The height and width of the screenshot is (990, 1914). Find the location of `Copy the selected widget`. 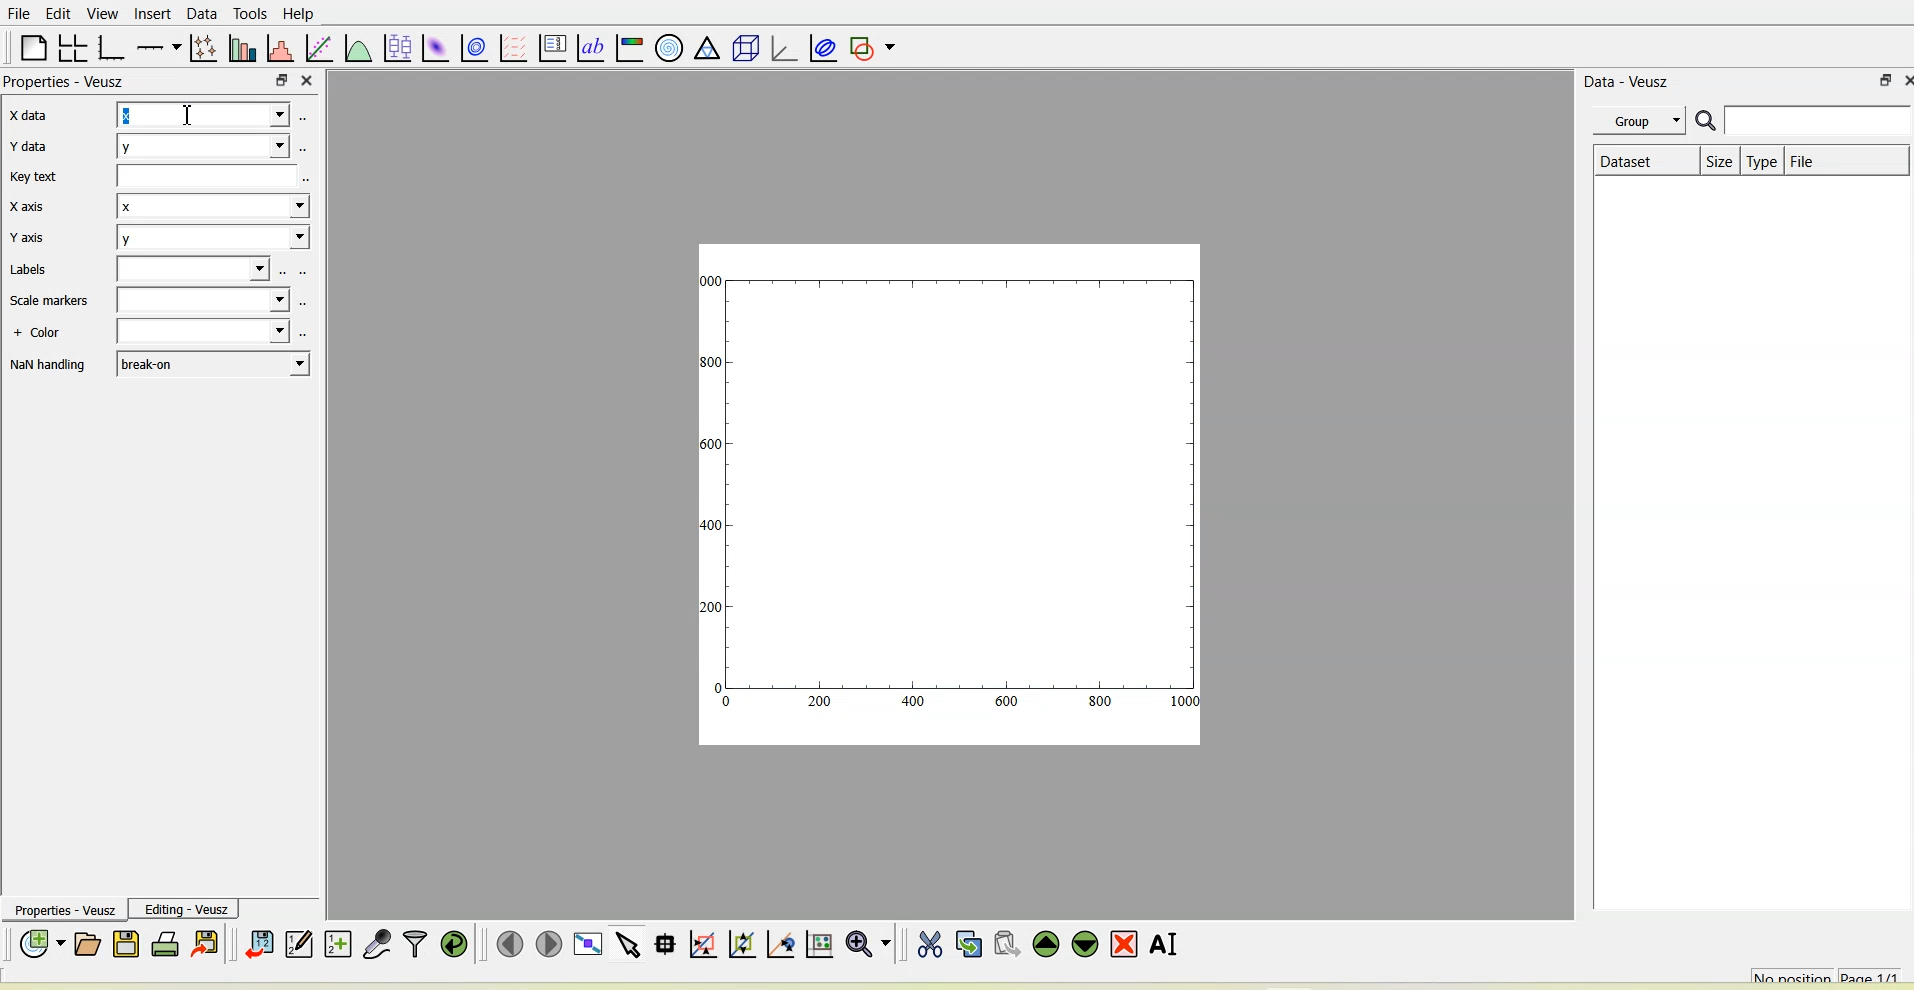

Copy the selected widget is located at coordinates (969, 944).